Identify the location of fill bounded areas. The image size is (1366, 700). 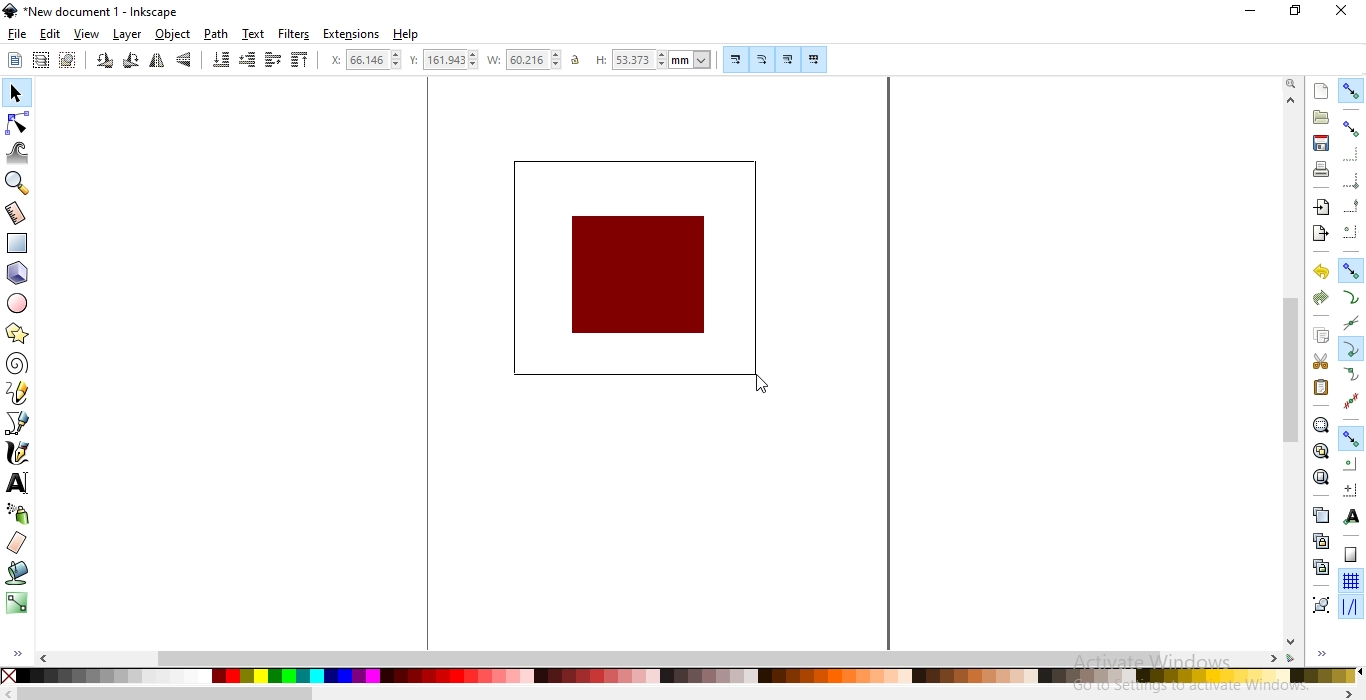
(16, 575).